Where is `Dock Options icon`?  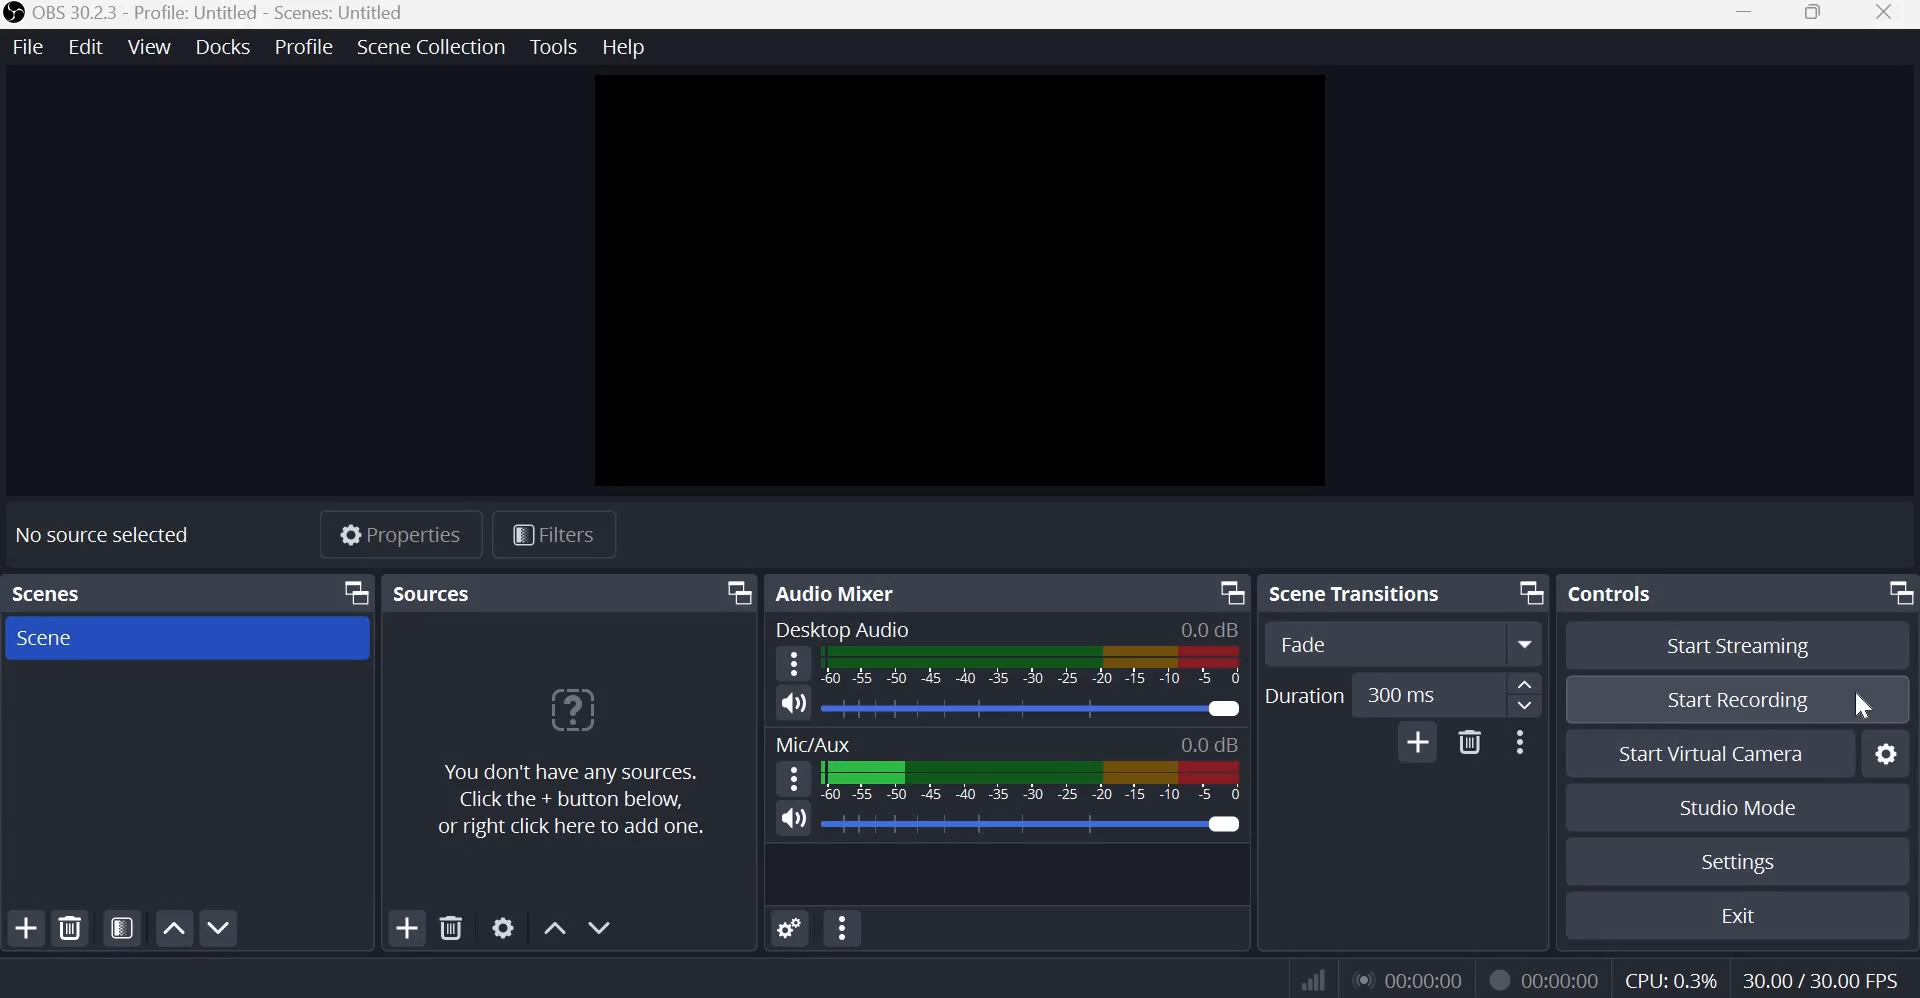
Dock Options icon is located at coordinates (1531, 594).